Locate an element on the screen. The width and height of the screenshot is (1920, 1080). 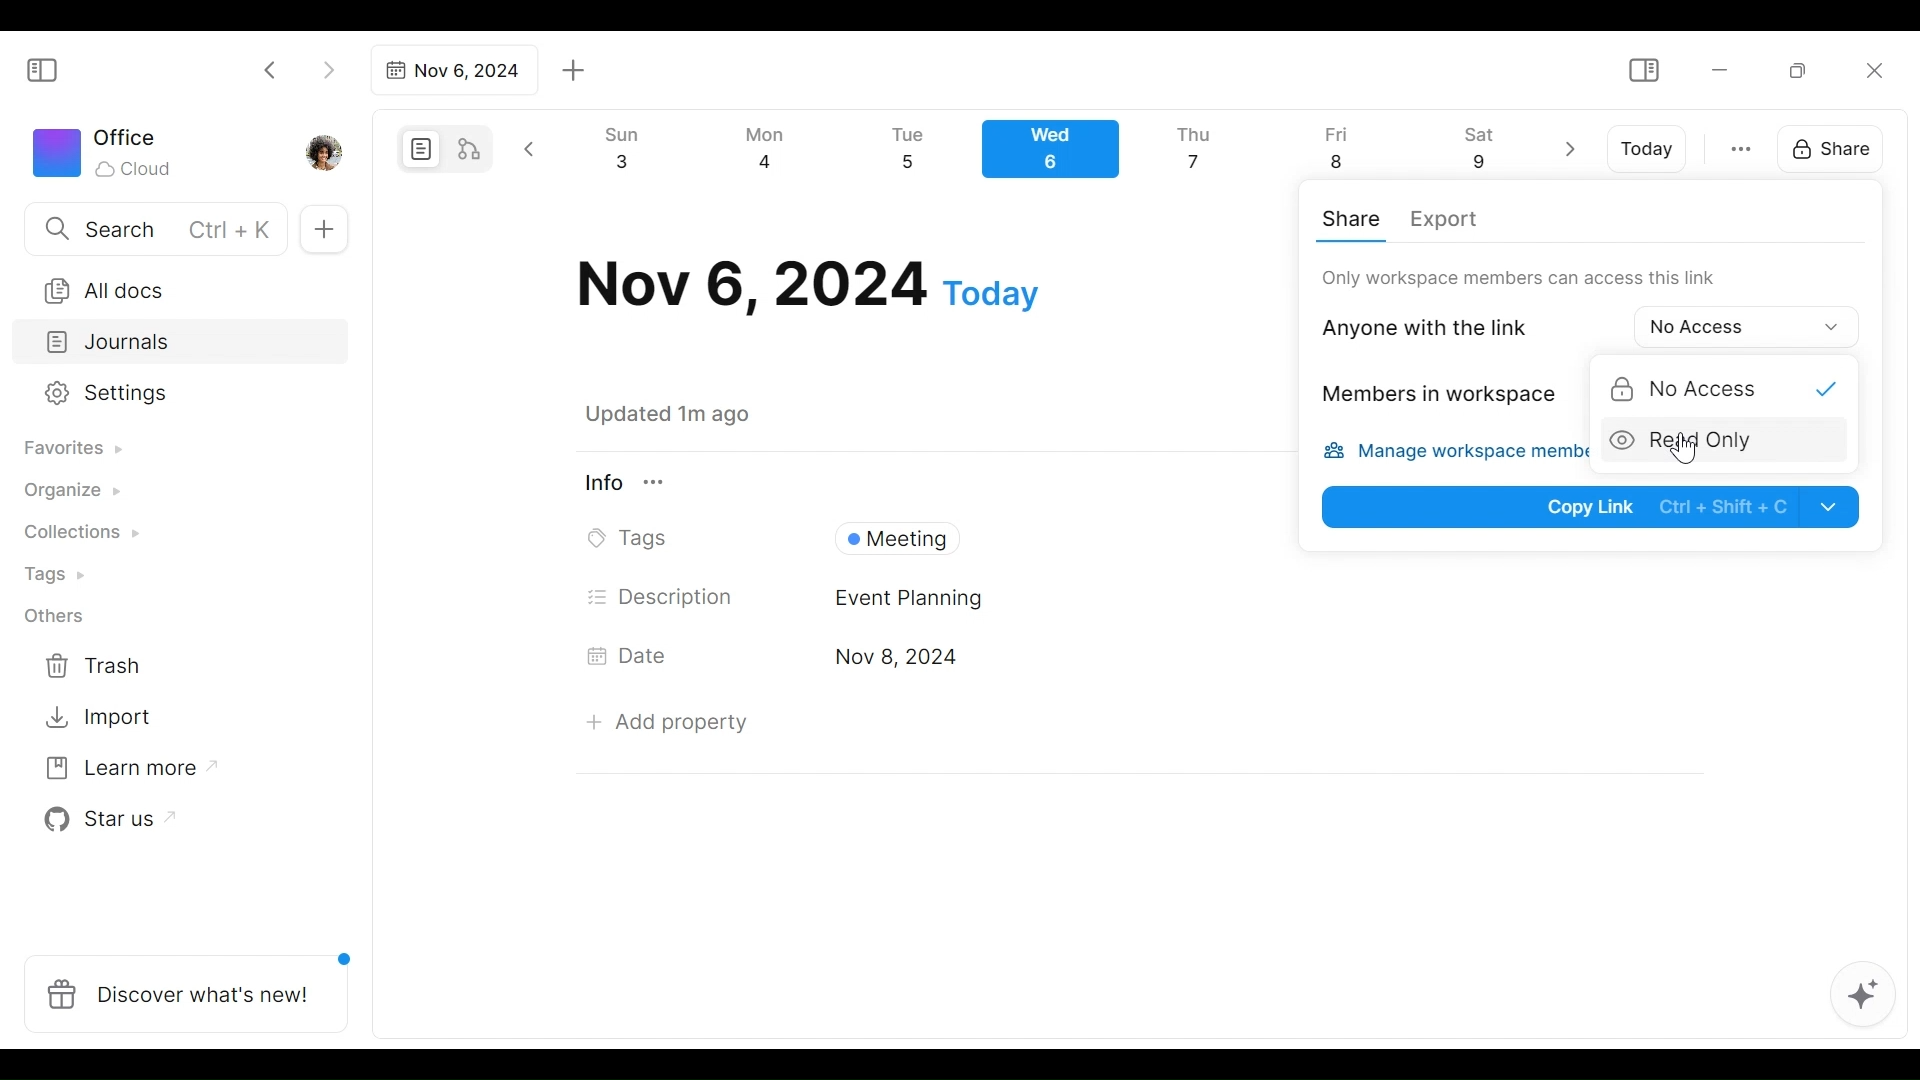
Date is located at coordinates (634, 655).